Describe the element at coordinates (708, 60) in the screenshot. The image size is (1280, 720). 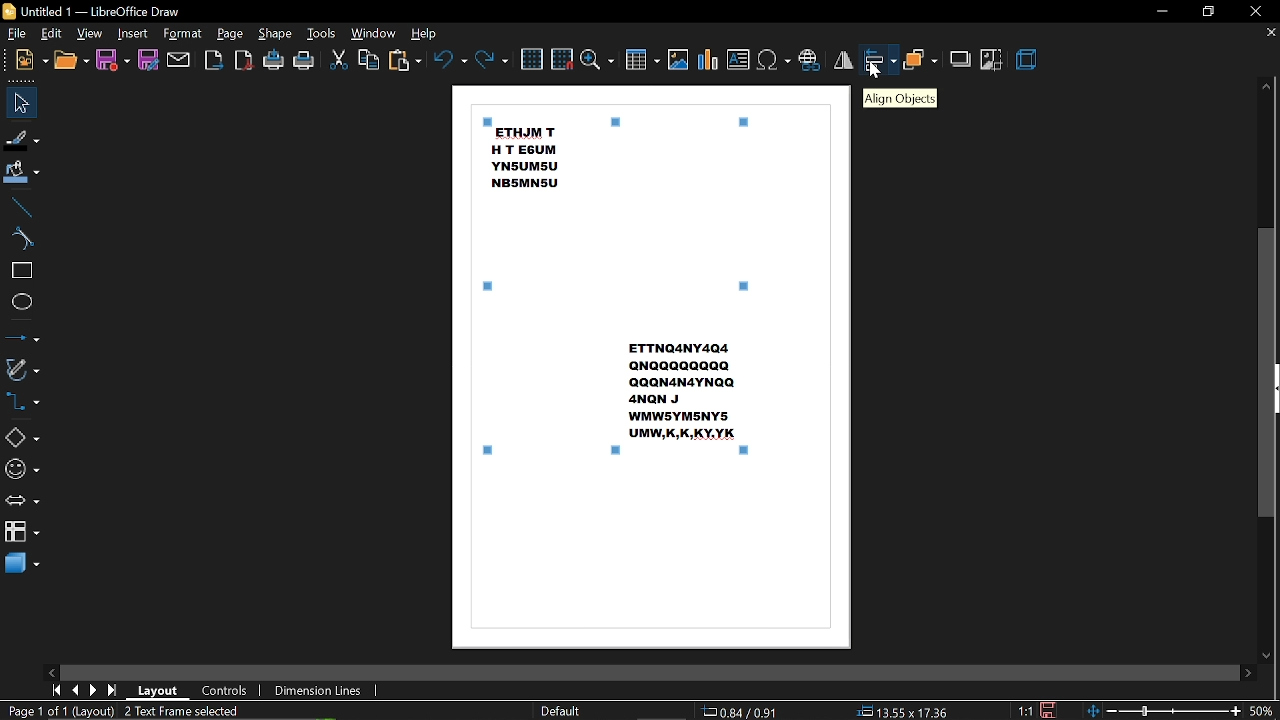
I see `insert chart` at that location.